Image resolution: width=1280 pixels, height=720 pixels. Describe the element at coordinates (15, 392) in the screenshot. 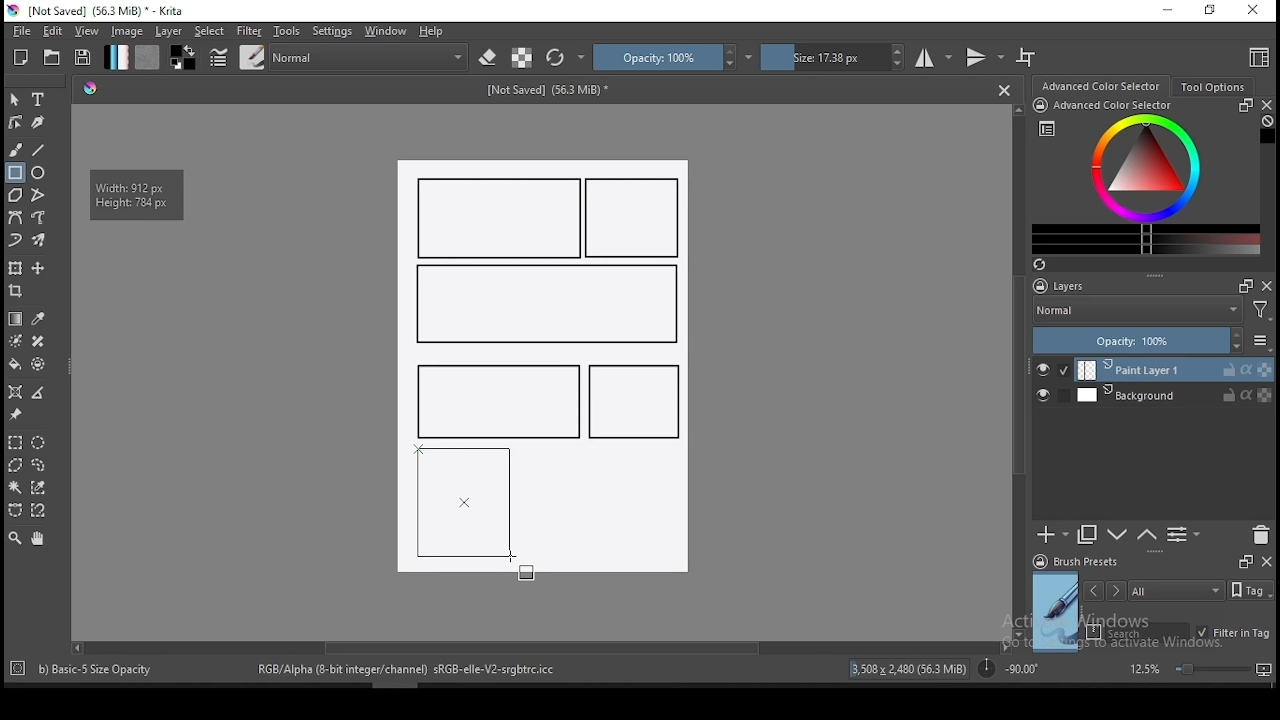

I see `assistant tool` at that location.